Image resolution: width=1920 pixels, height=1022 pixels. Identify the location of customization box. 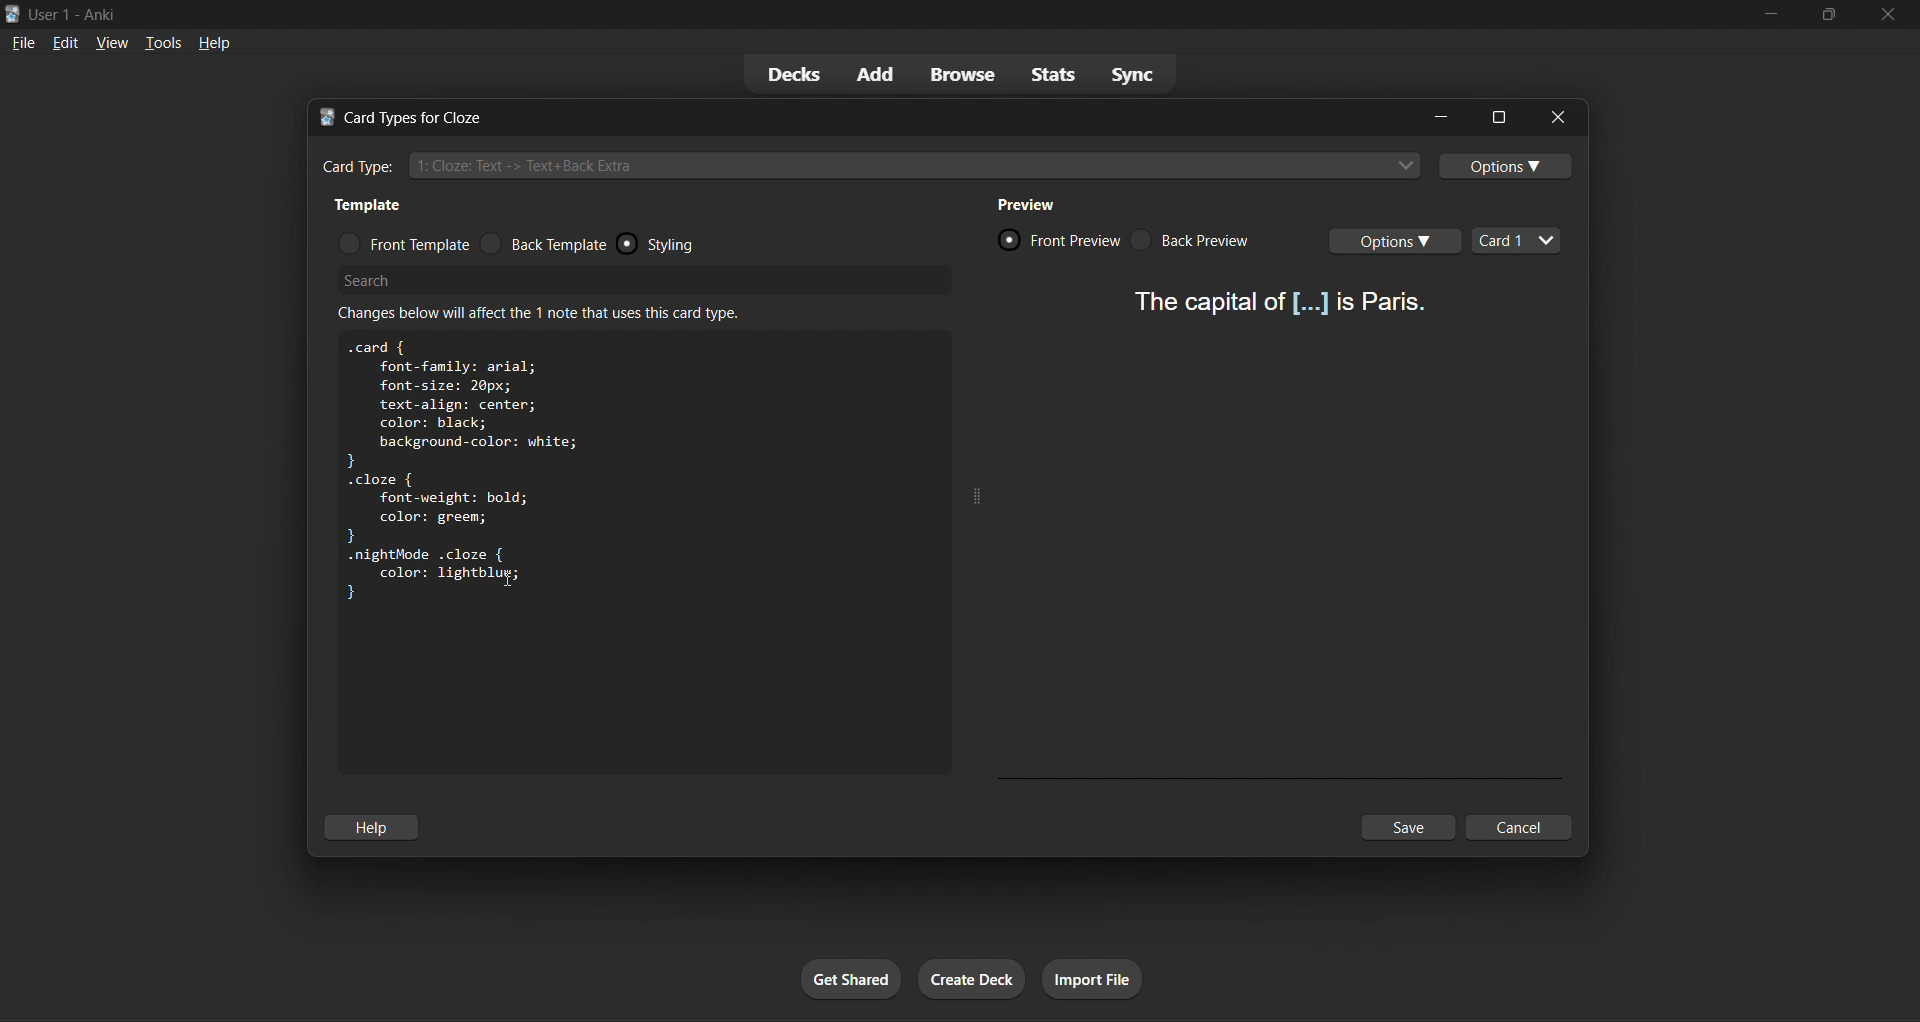
(641, 547).